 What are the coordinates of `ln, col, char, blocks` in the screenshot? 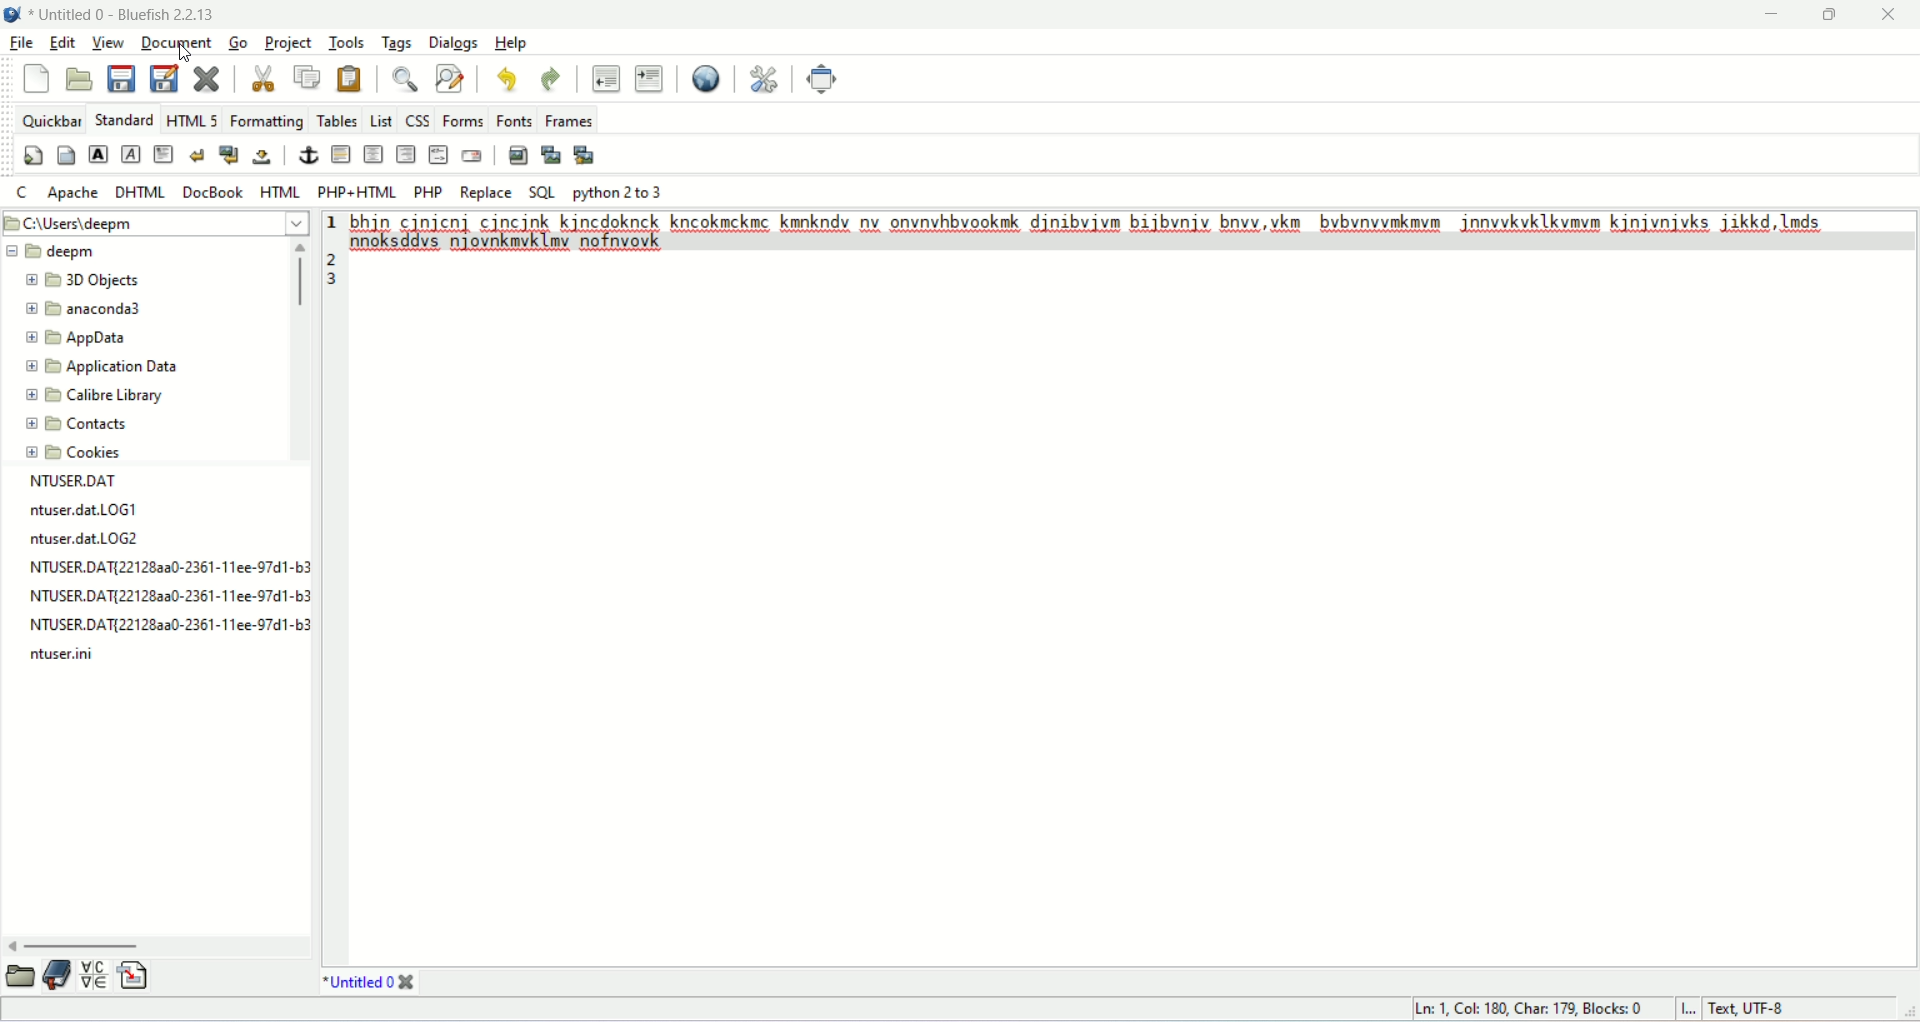 It's located at (1525, 1008).